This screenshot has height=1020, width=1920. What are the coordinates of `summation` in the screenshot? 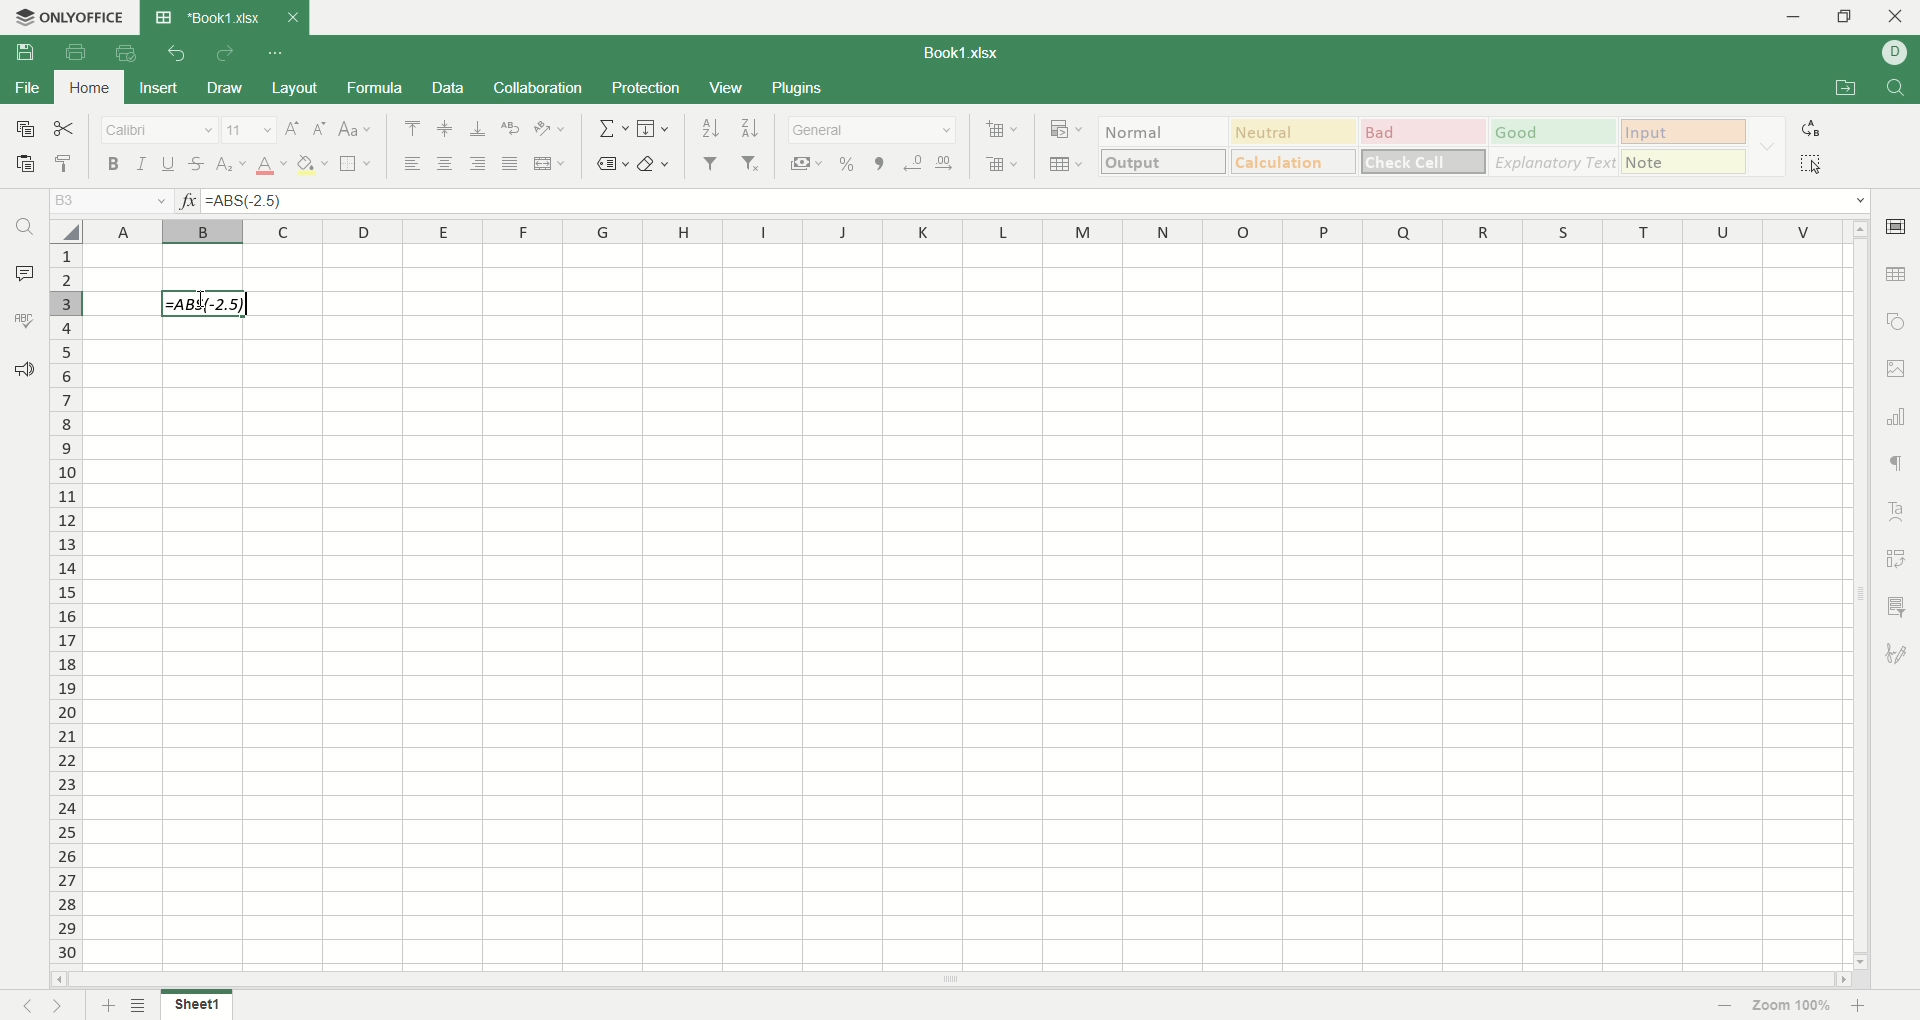 It's located at (612, 127).